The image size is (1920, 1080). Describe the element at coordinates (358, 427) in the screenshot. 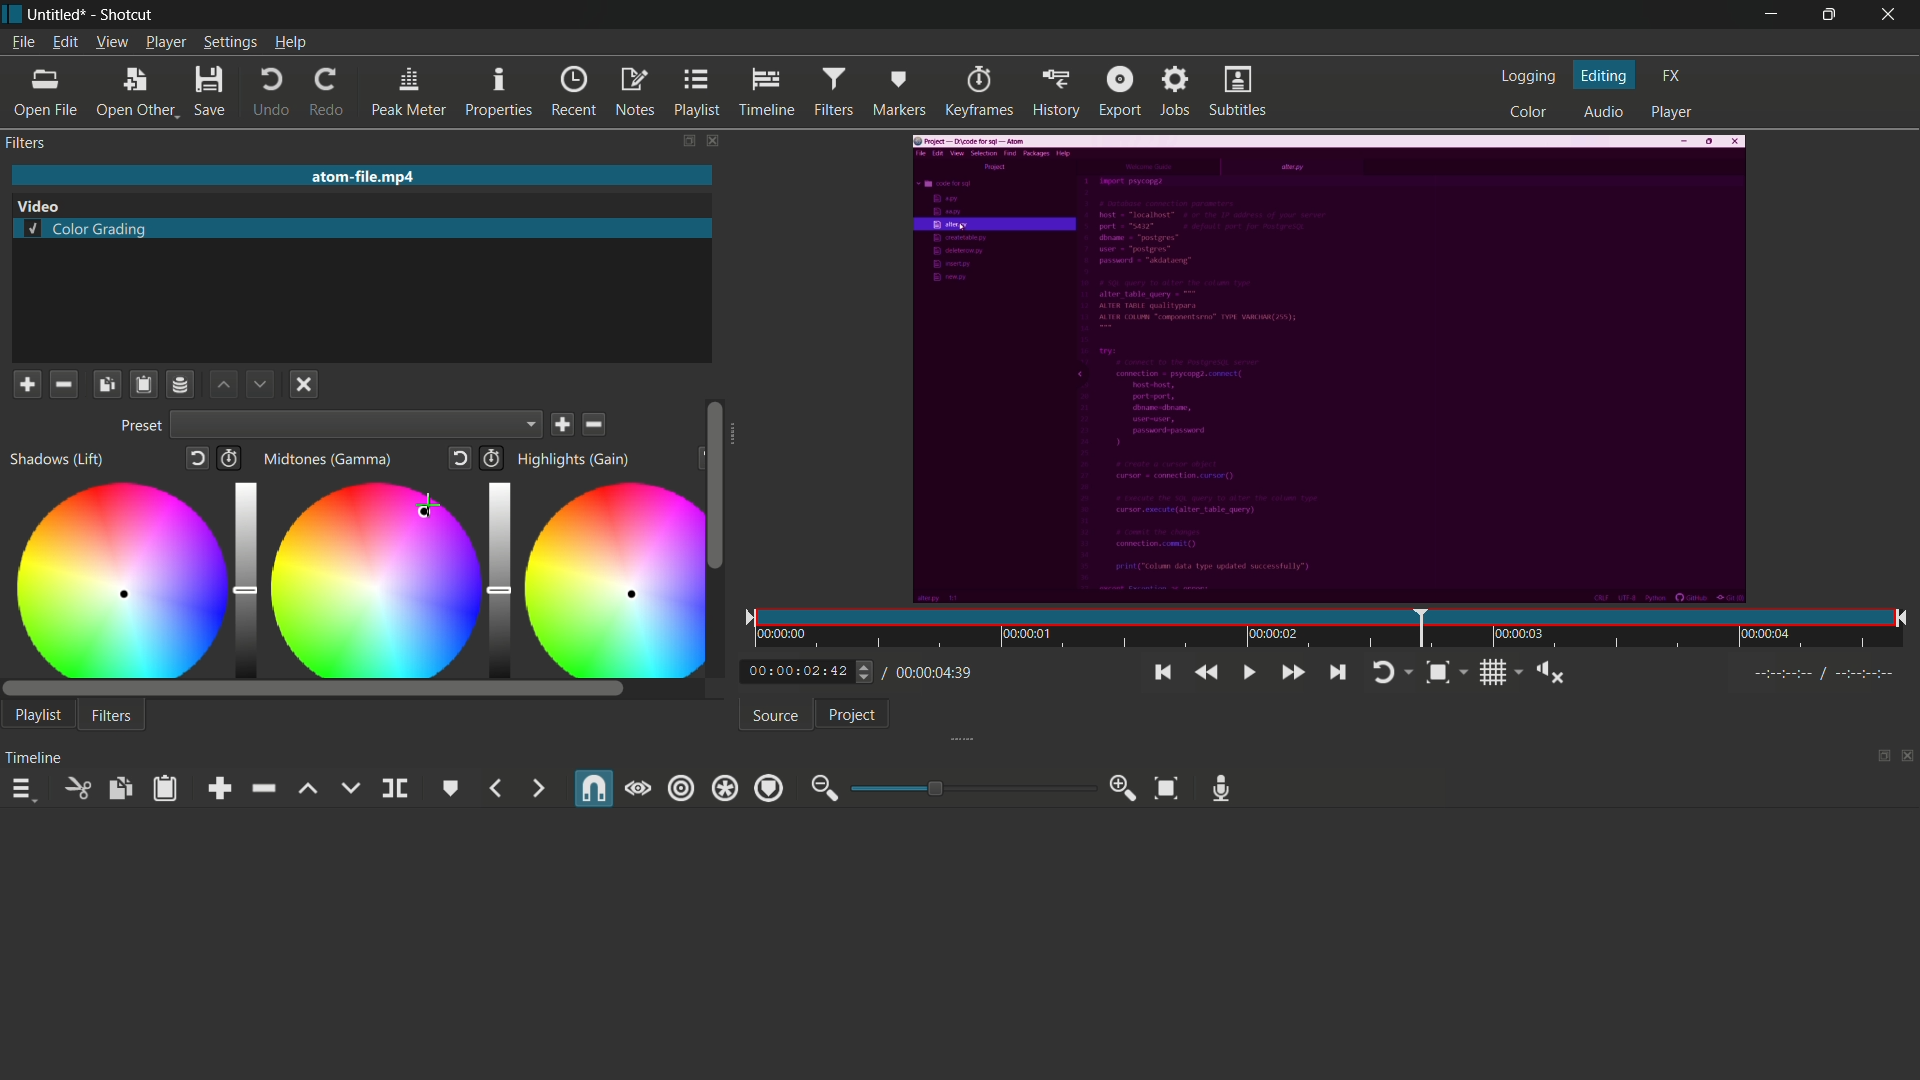

I see `dropdown` at that location.